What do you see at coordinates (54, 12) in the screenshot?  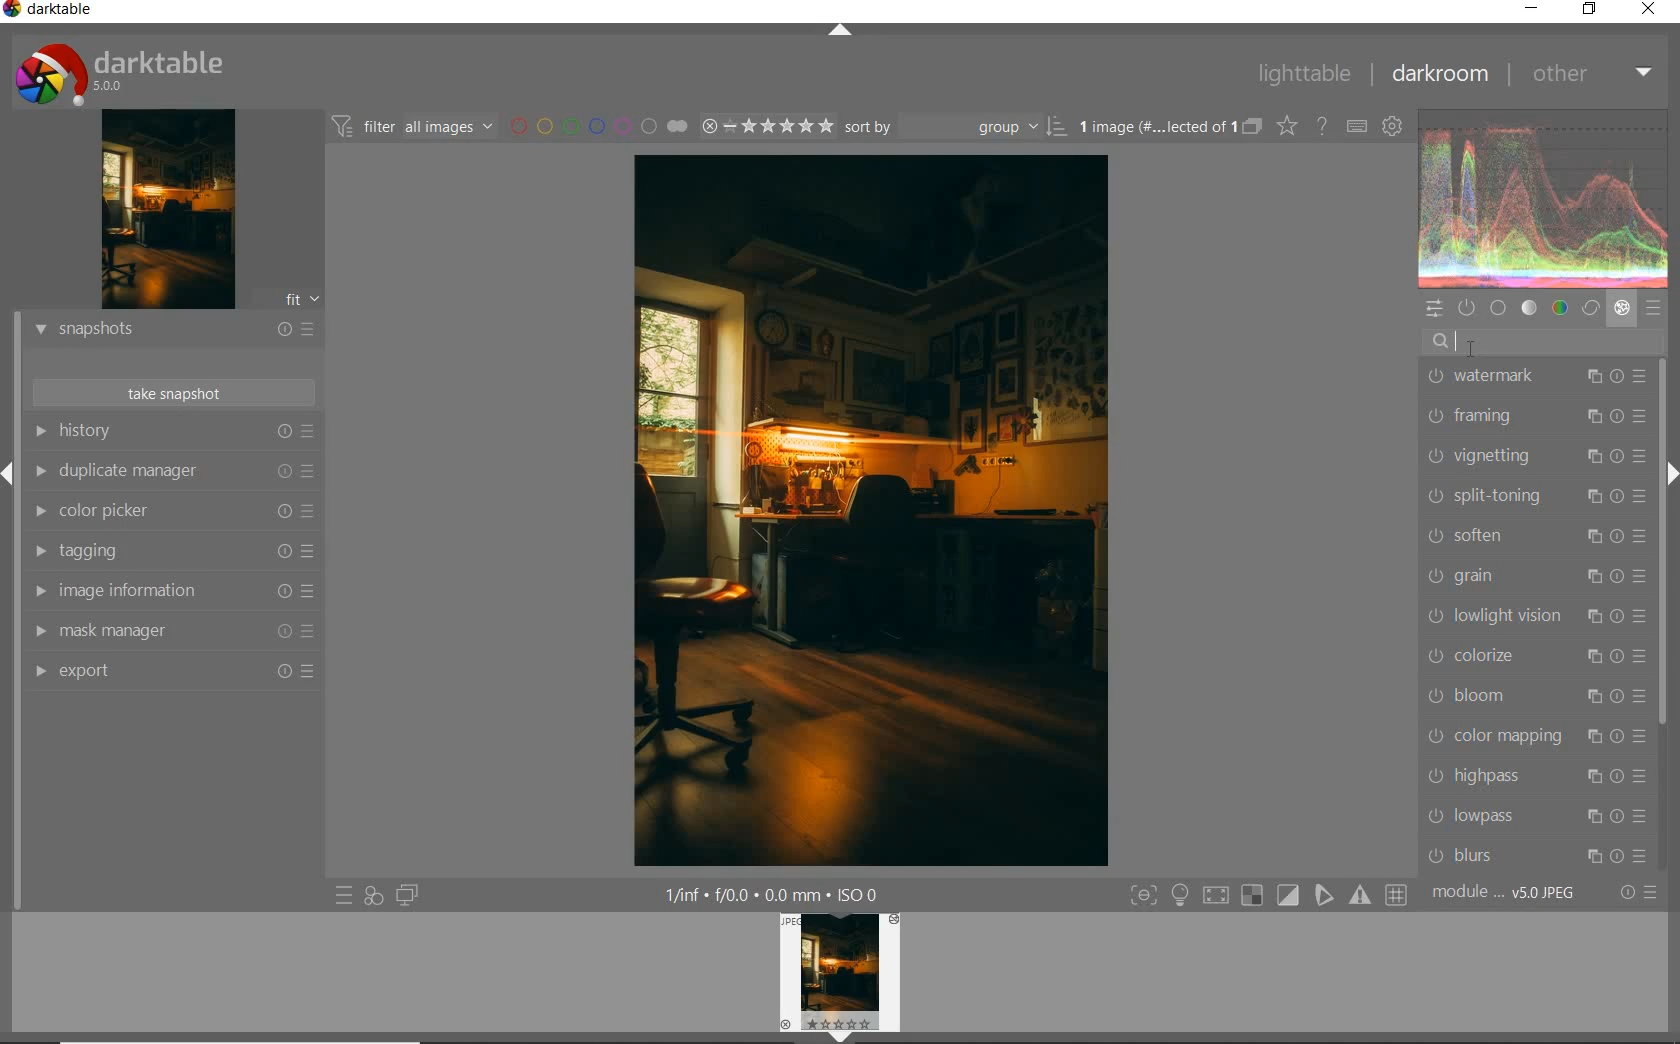 I see `system name` at bounding box center [54, 12].